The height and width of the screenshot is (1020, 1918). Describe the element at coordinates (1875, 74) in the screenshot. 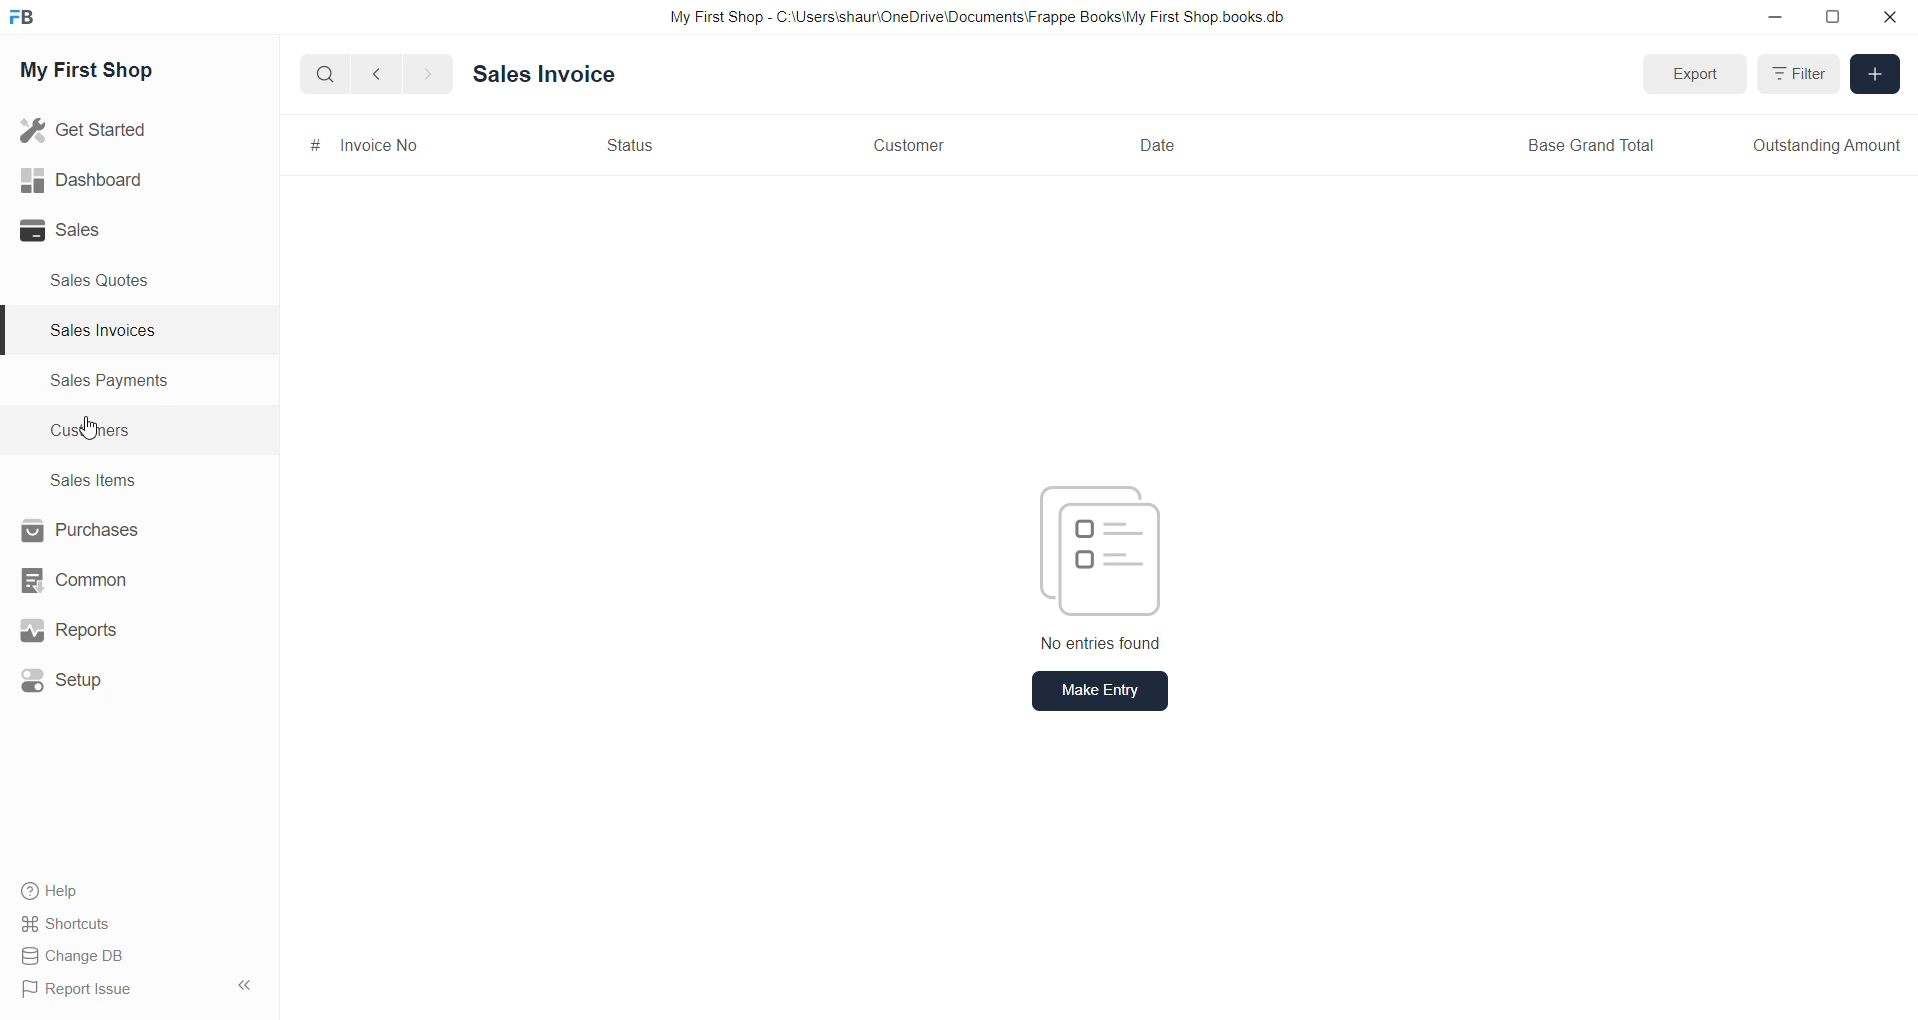

I see `Add` at that location.